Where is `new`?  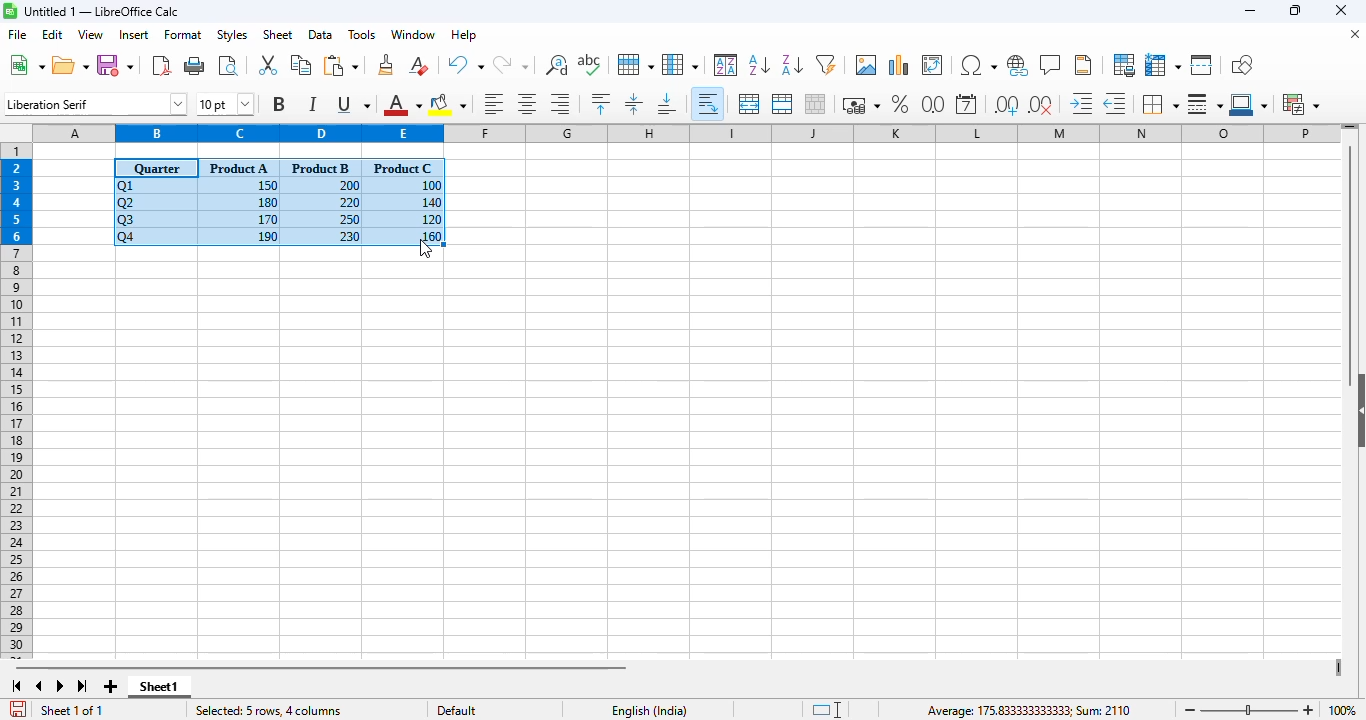 new is located at coordinates (26, 64).